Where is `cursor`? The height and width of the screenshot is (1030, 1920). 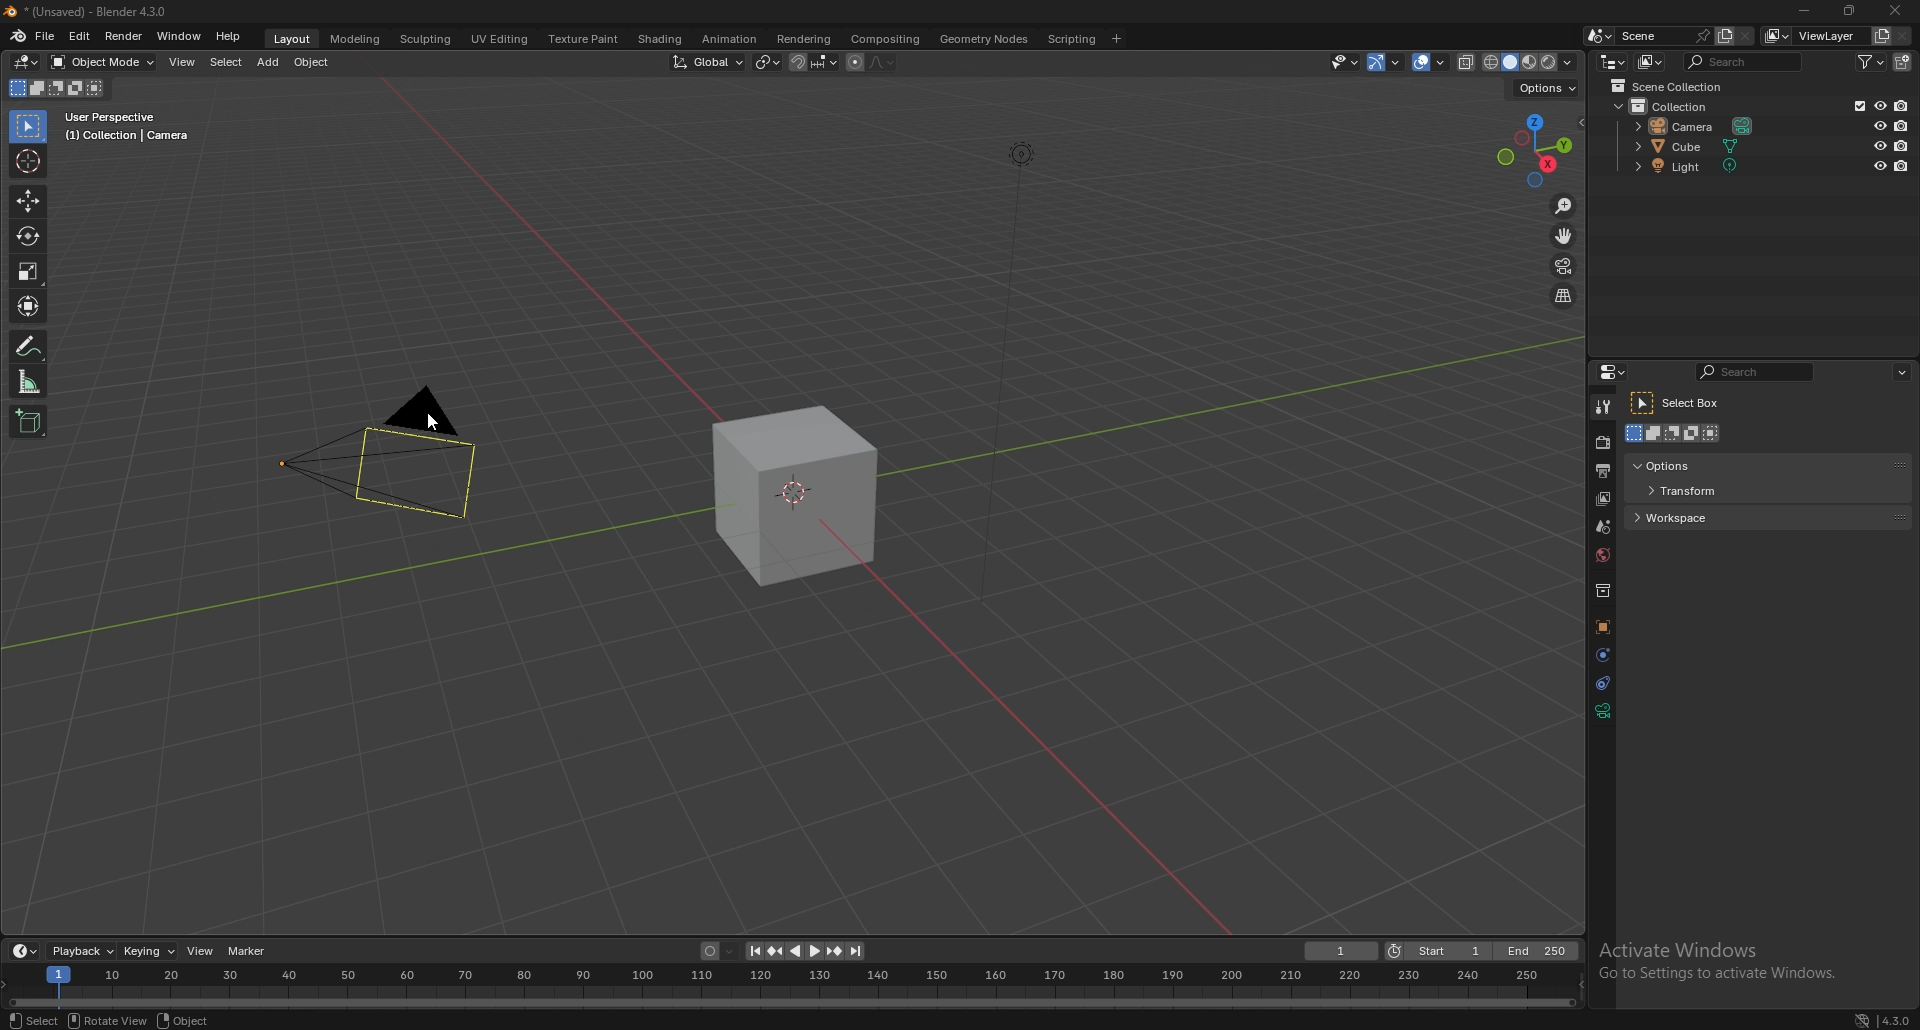
cursor is located at coordinates (31, 160).